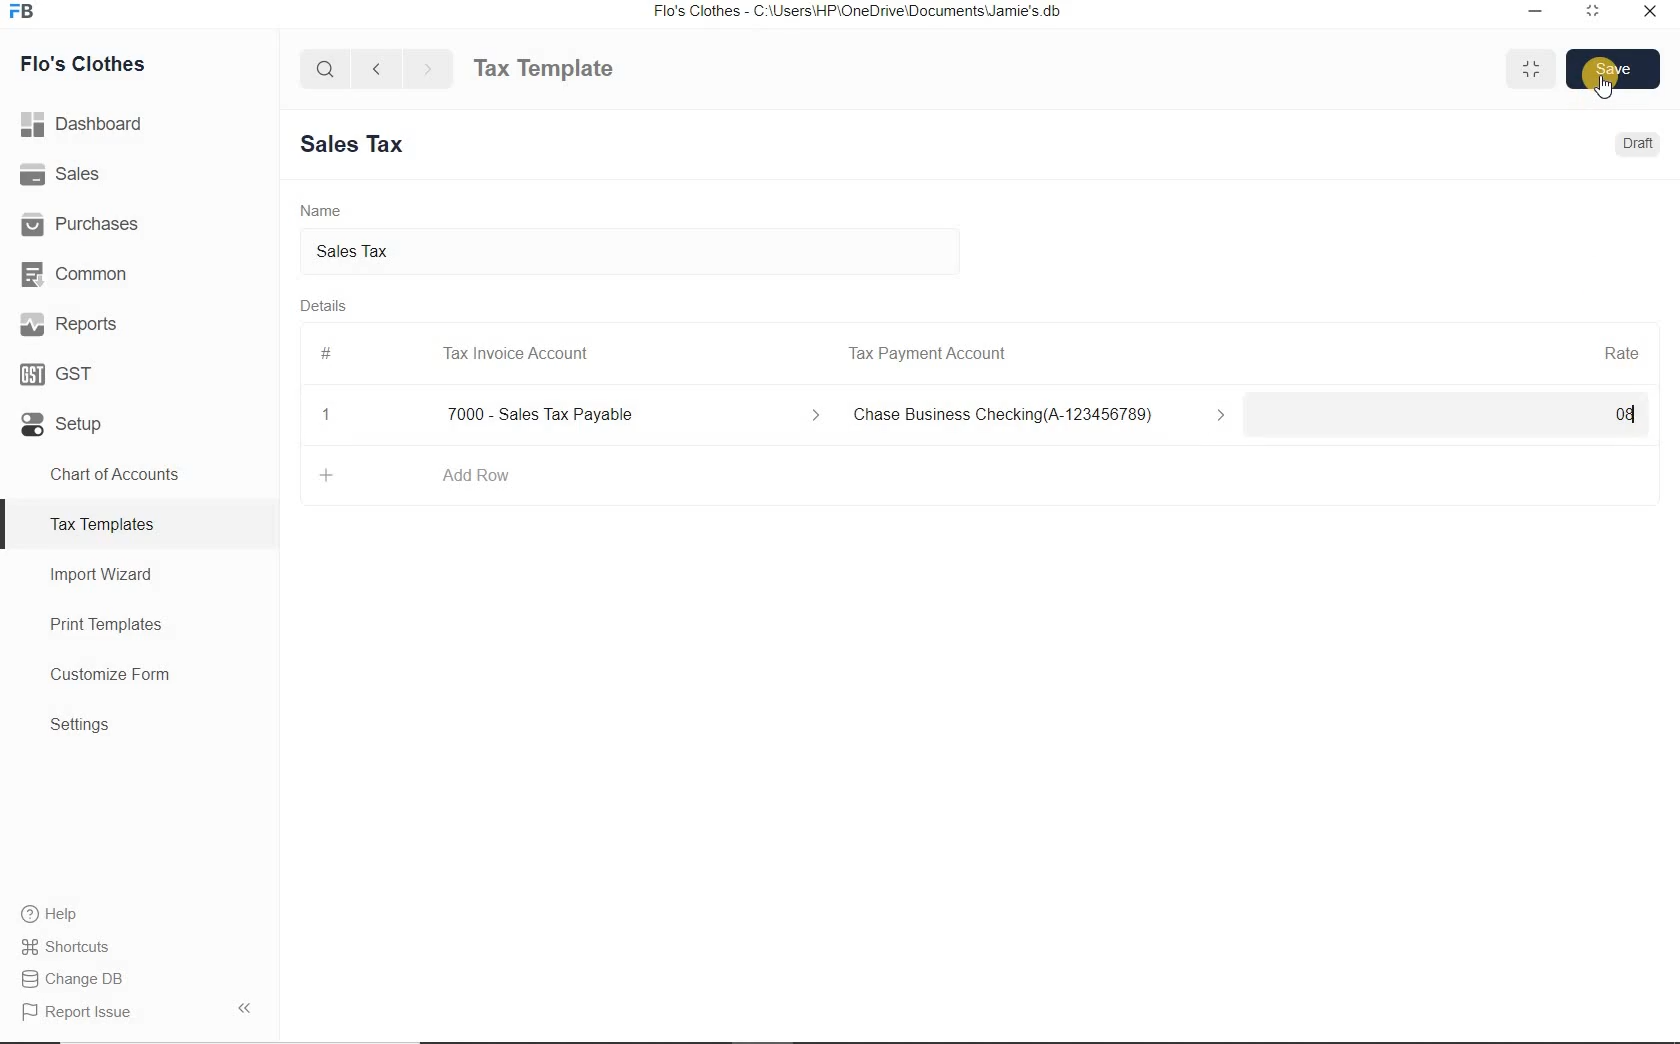 The image size is (1680, 1044). Describe the element at coordinates (21, 12) in the screenshot. I see `FB Logo` at that location.